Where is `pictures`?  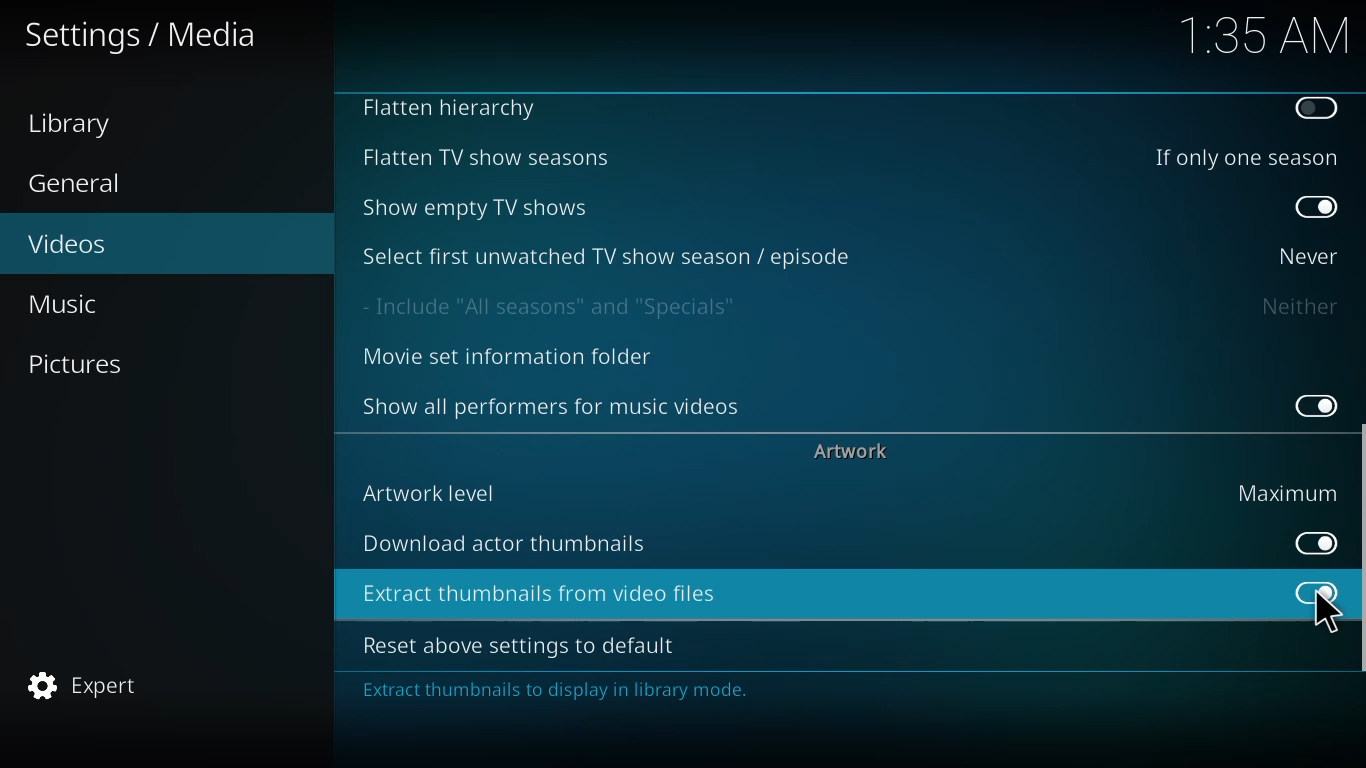 pictures is located at coordinates (79, 363).